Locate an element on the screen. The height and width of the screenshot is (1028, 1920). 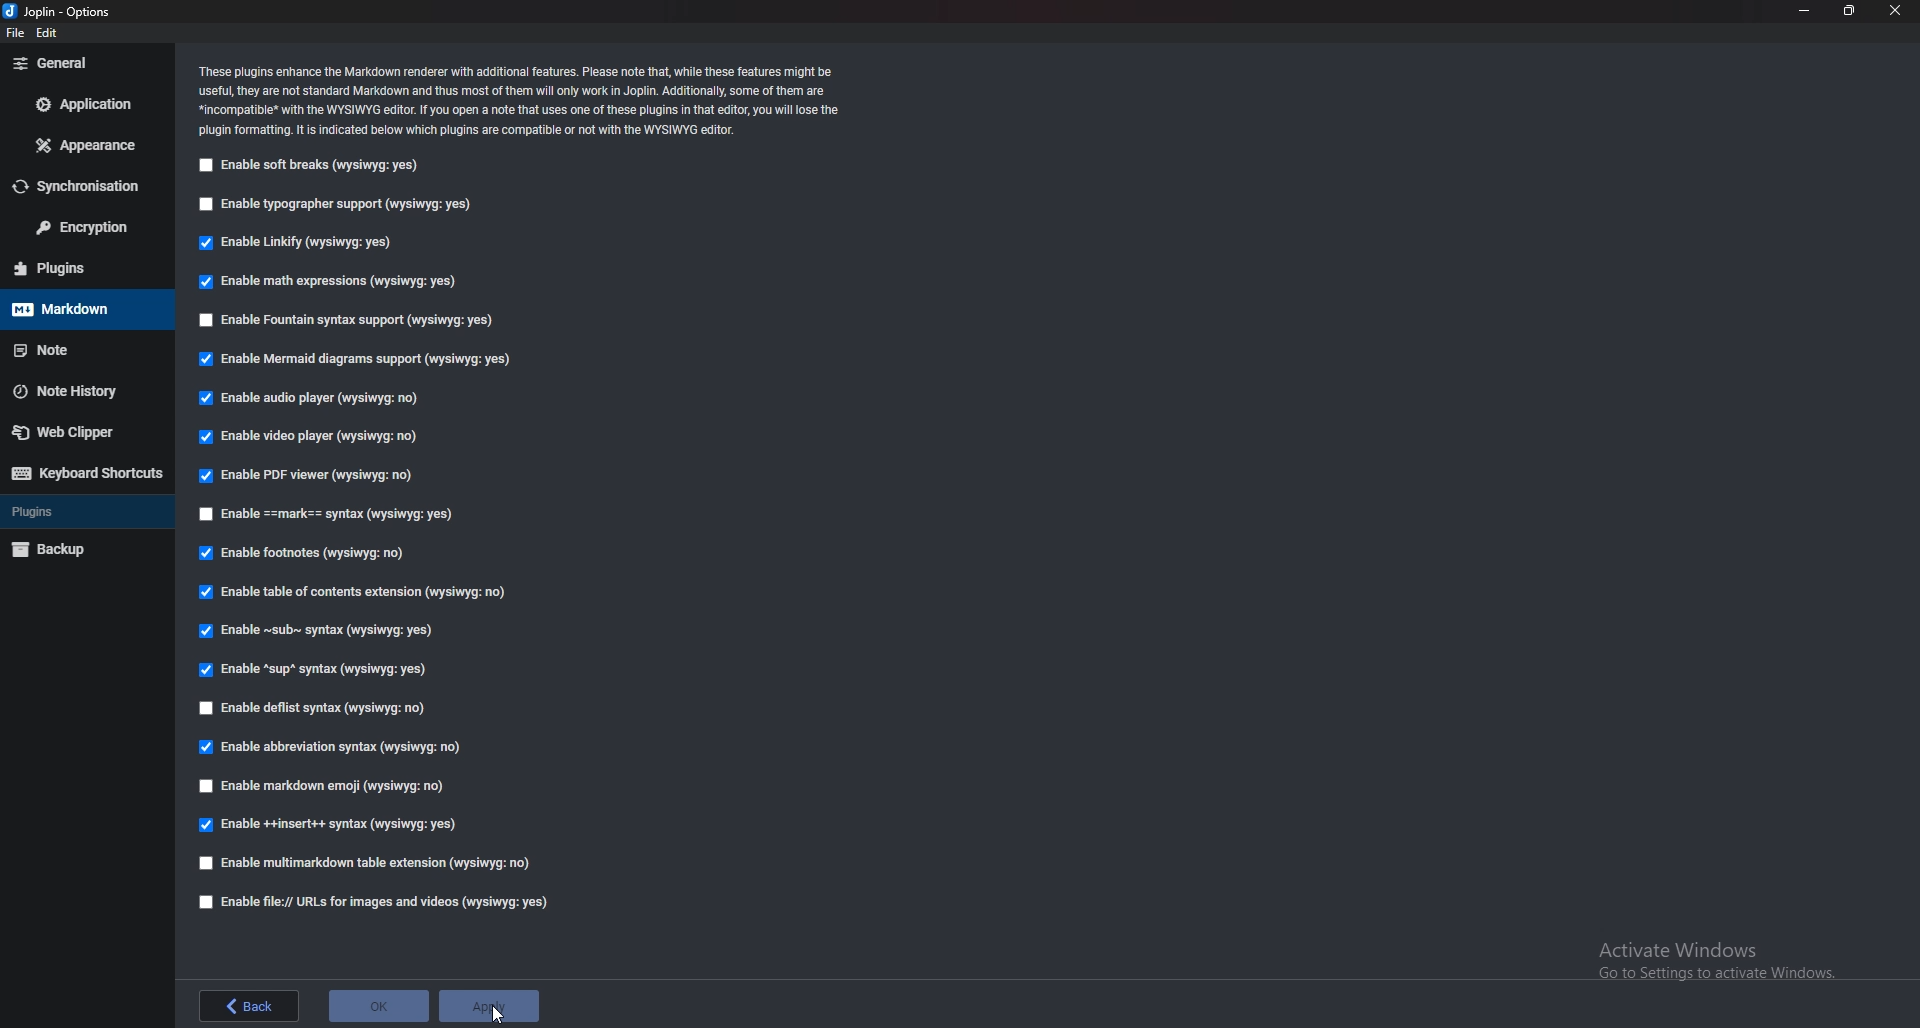
Enable typographer support is located at coordinates (343, 205).